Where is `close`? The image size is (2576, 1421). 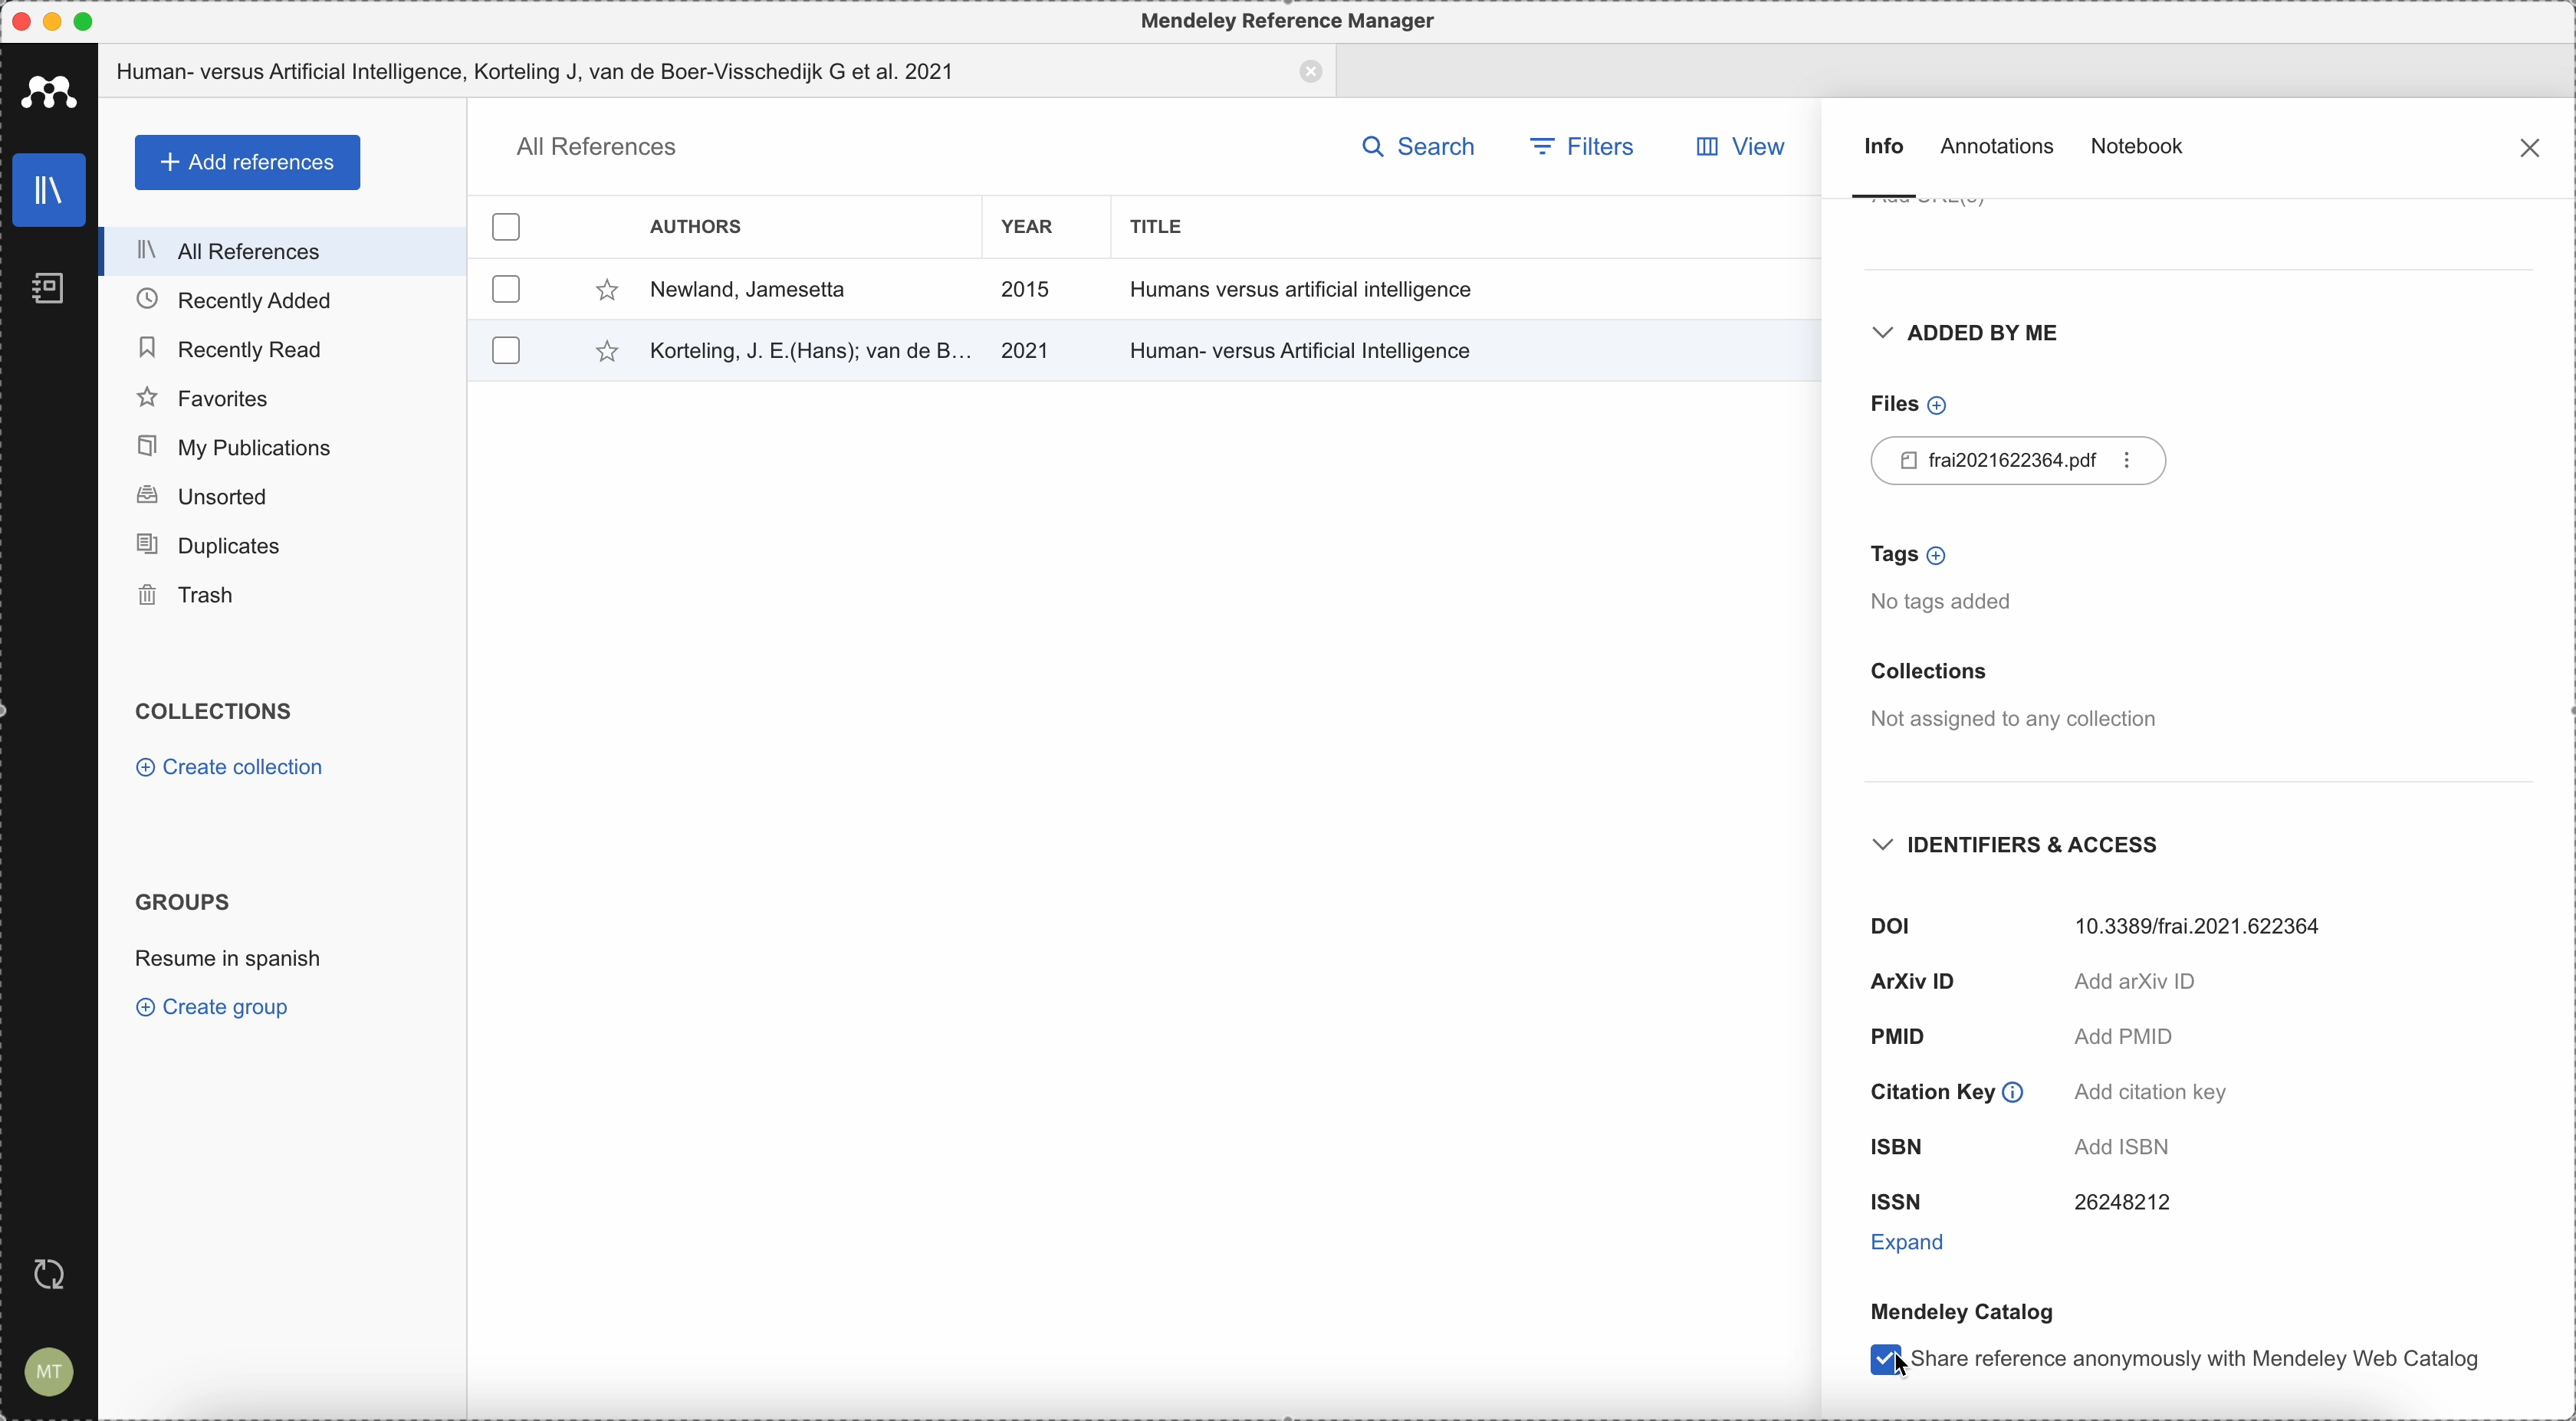 close is located at coordinates (2528, 145).